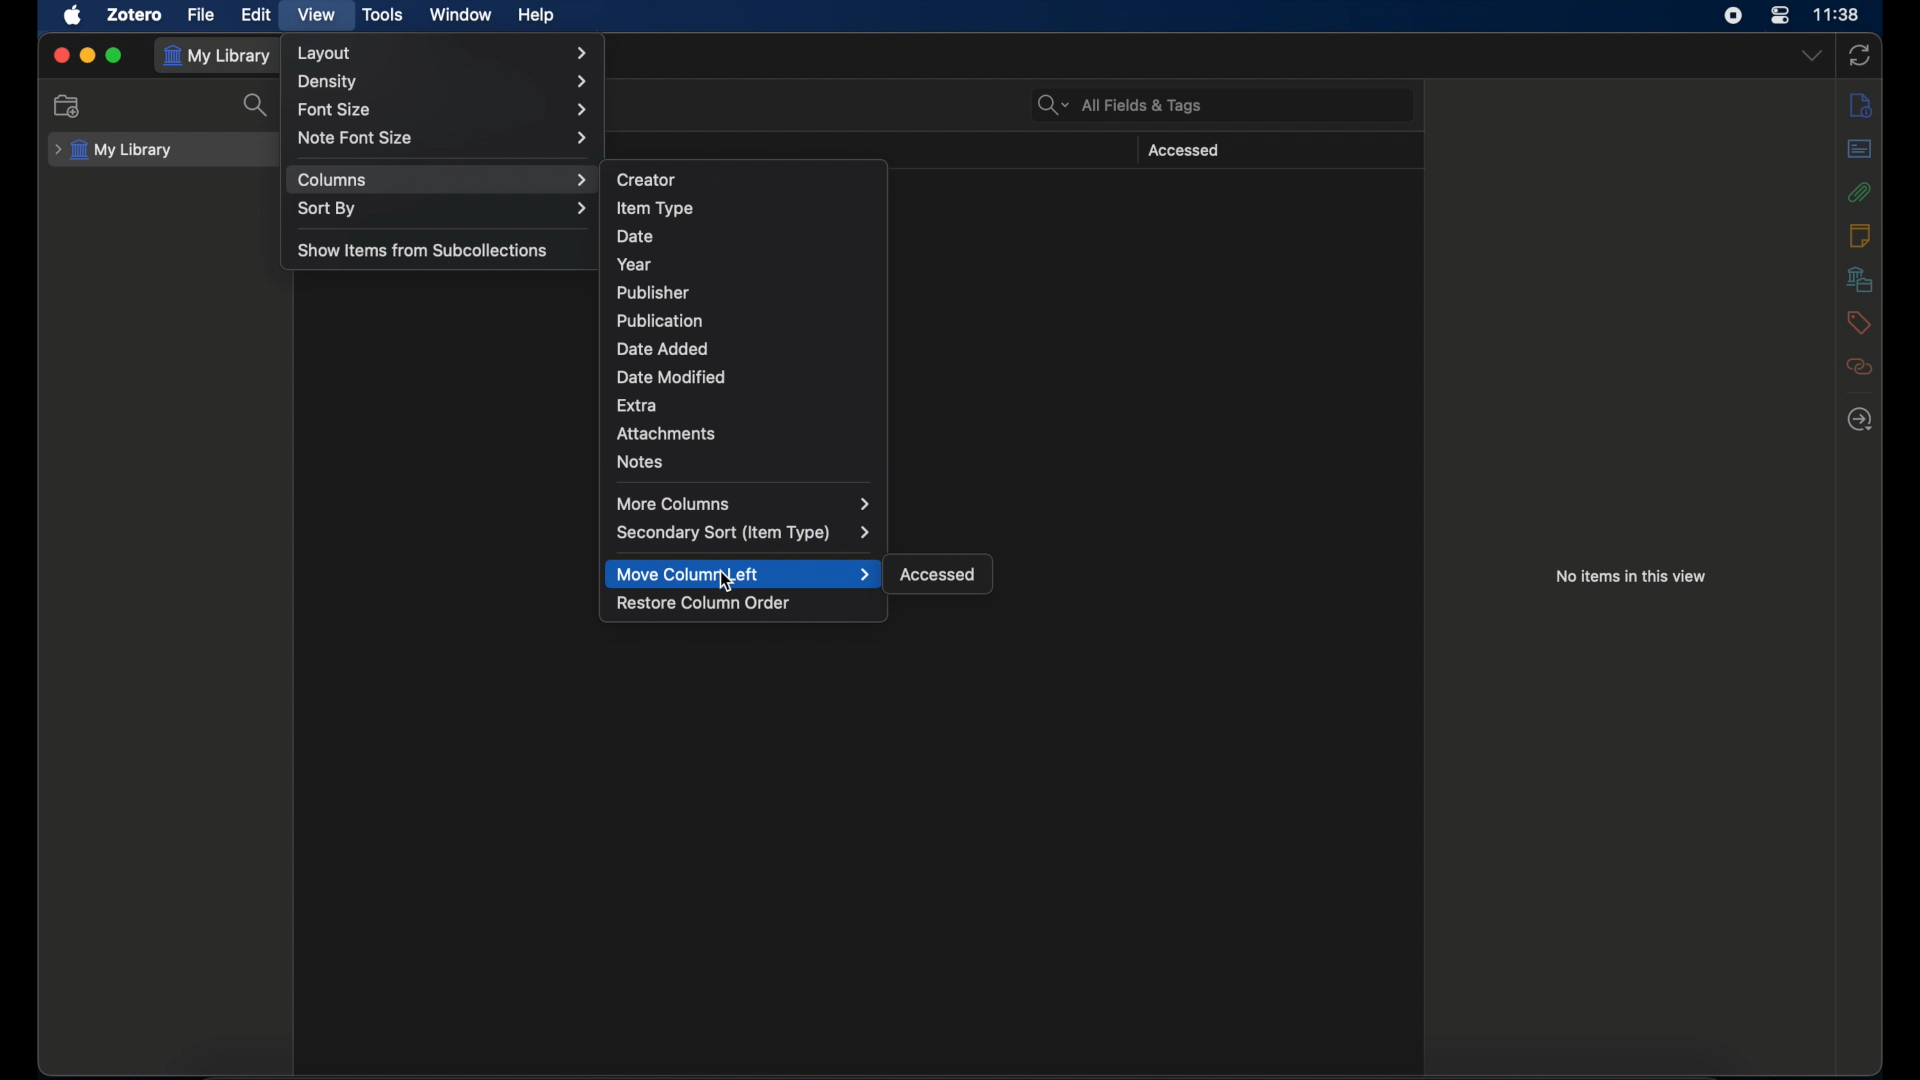  Describe the element at coordinates (1859, 278) in the screenshot. I see `libraries` at that location.